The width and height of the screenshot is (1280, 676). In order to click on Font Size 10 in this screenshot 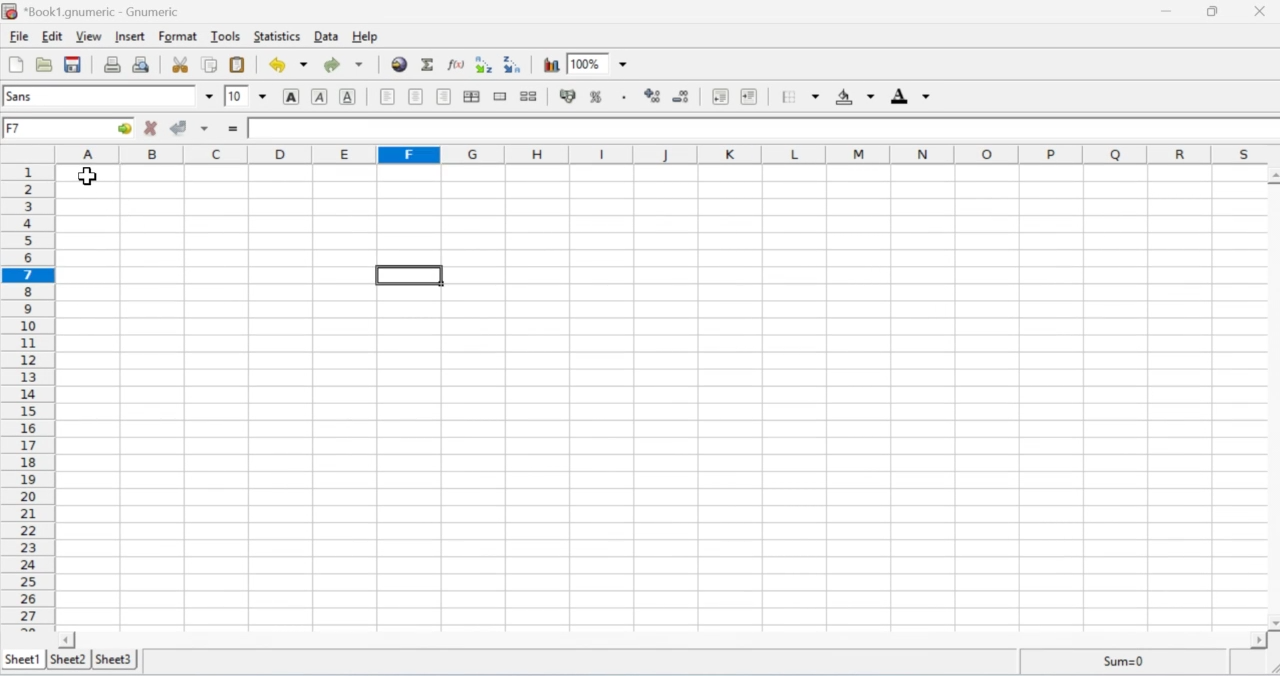, I will do `click(246, 95)`.